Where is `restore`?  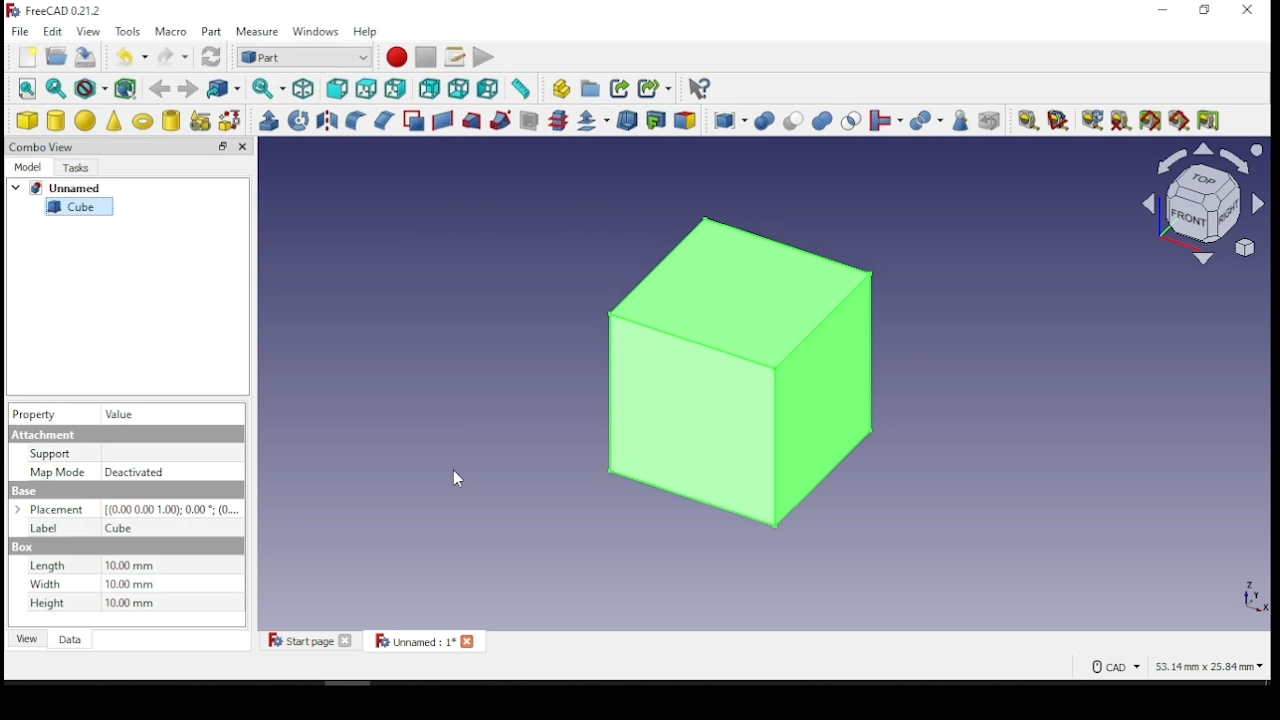 restore is located at coordinates (223, 146).